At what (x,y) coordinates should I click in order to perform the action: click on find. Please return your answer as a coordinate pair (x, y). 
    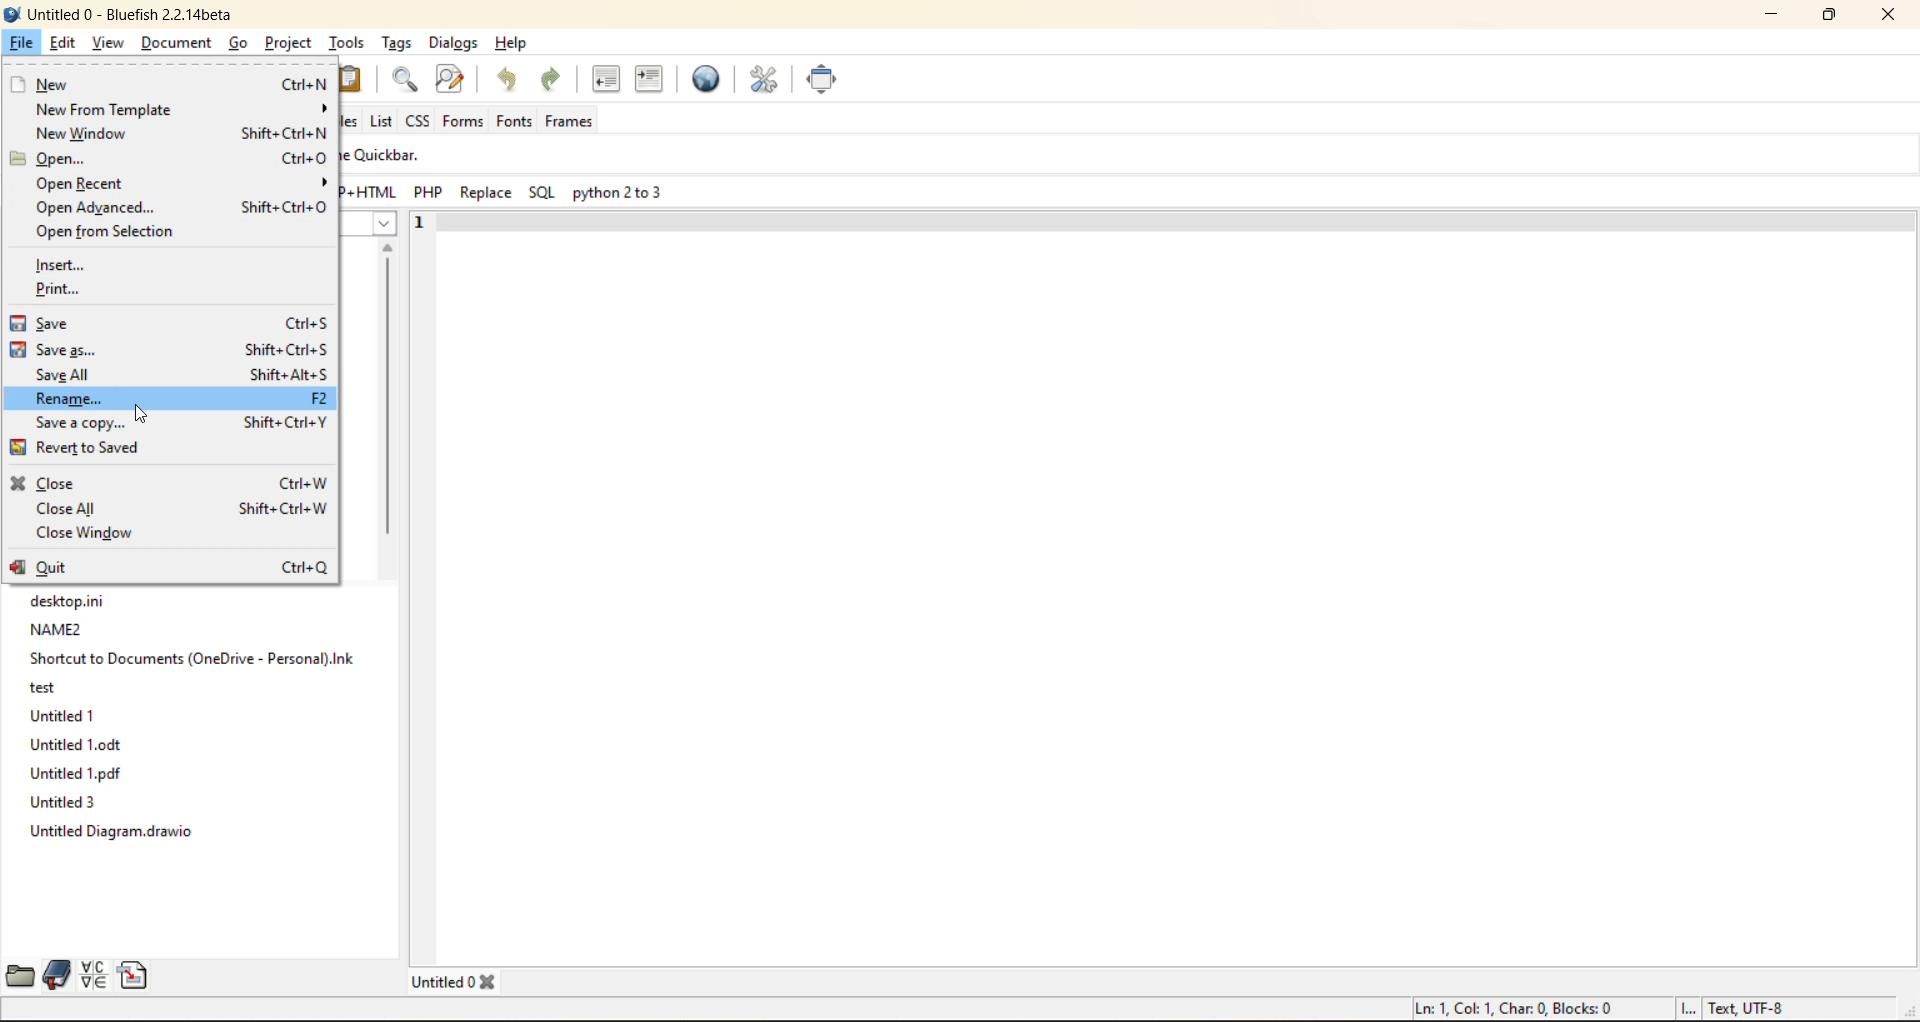
    Looking at the image, I should click on (402, 81).